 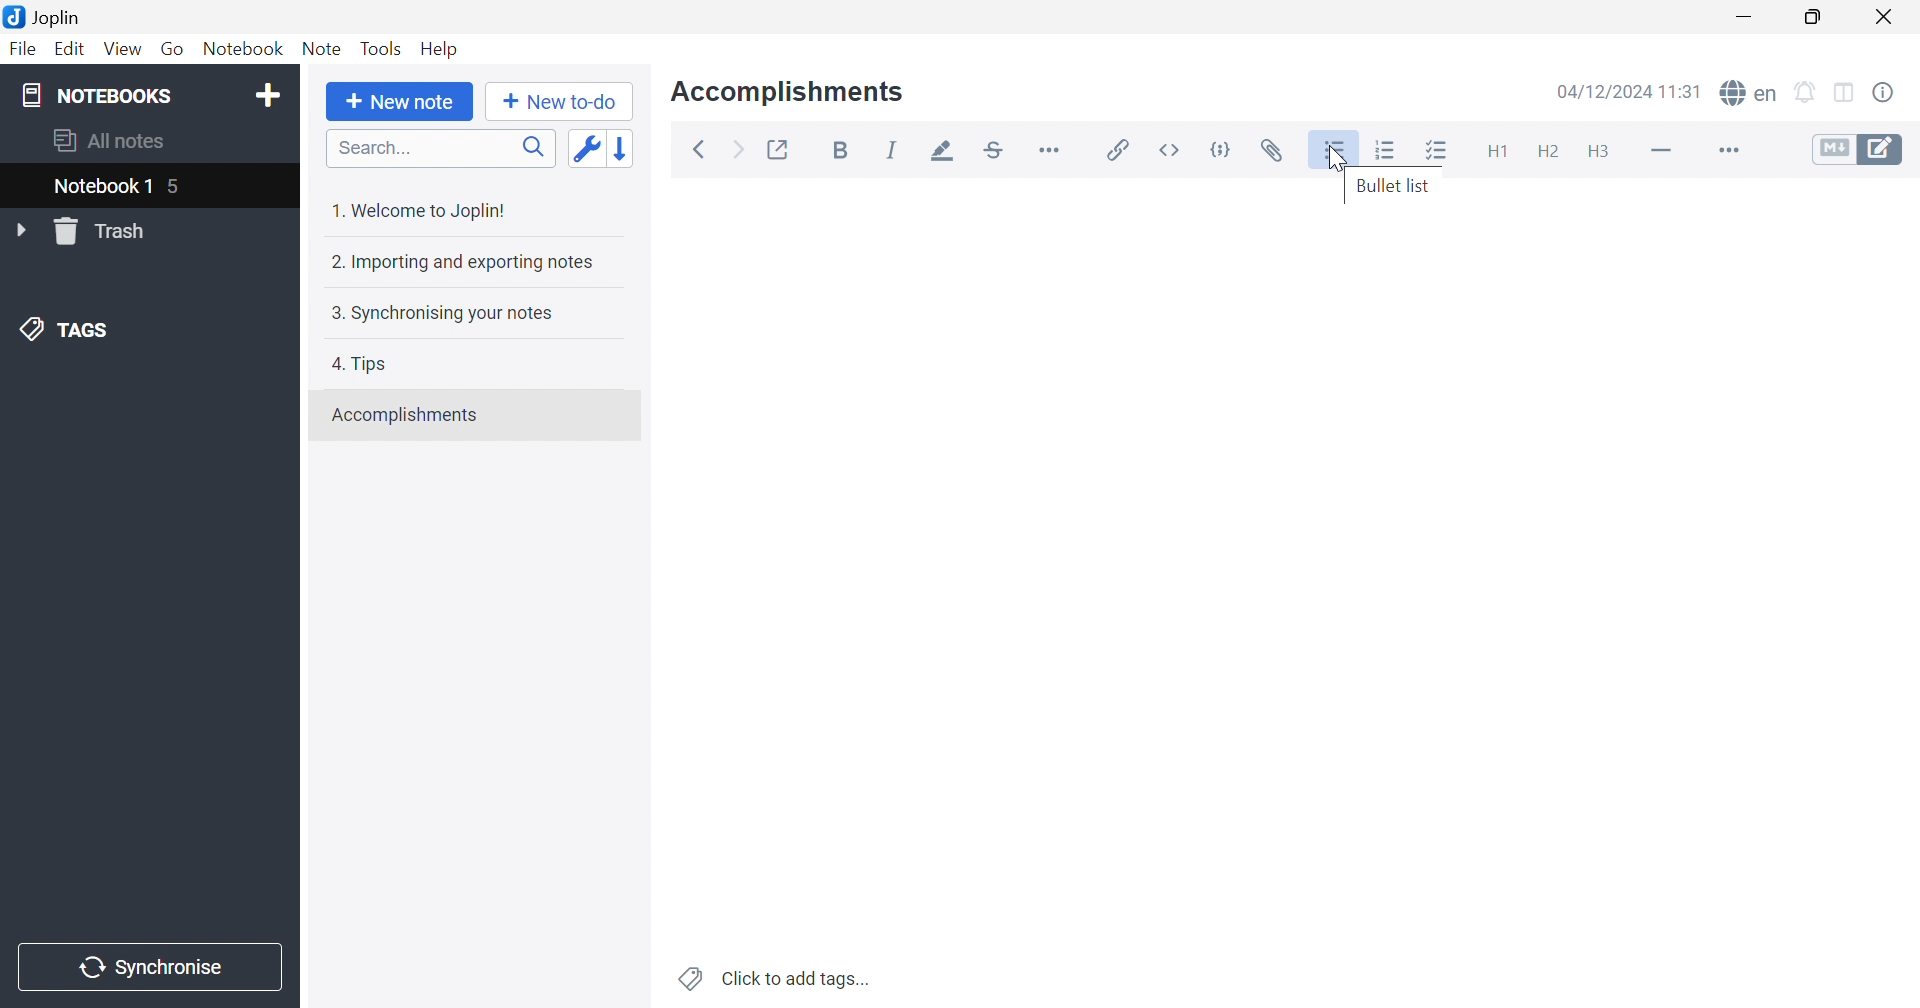 I want to click on TAGS, so click(x=58, y=328).